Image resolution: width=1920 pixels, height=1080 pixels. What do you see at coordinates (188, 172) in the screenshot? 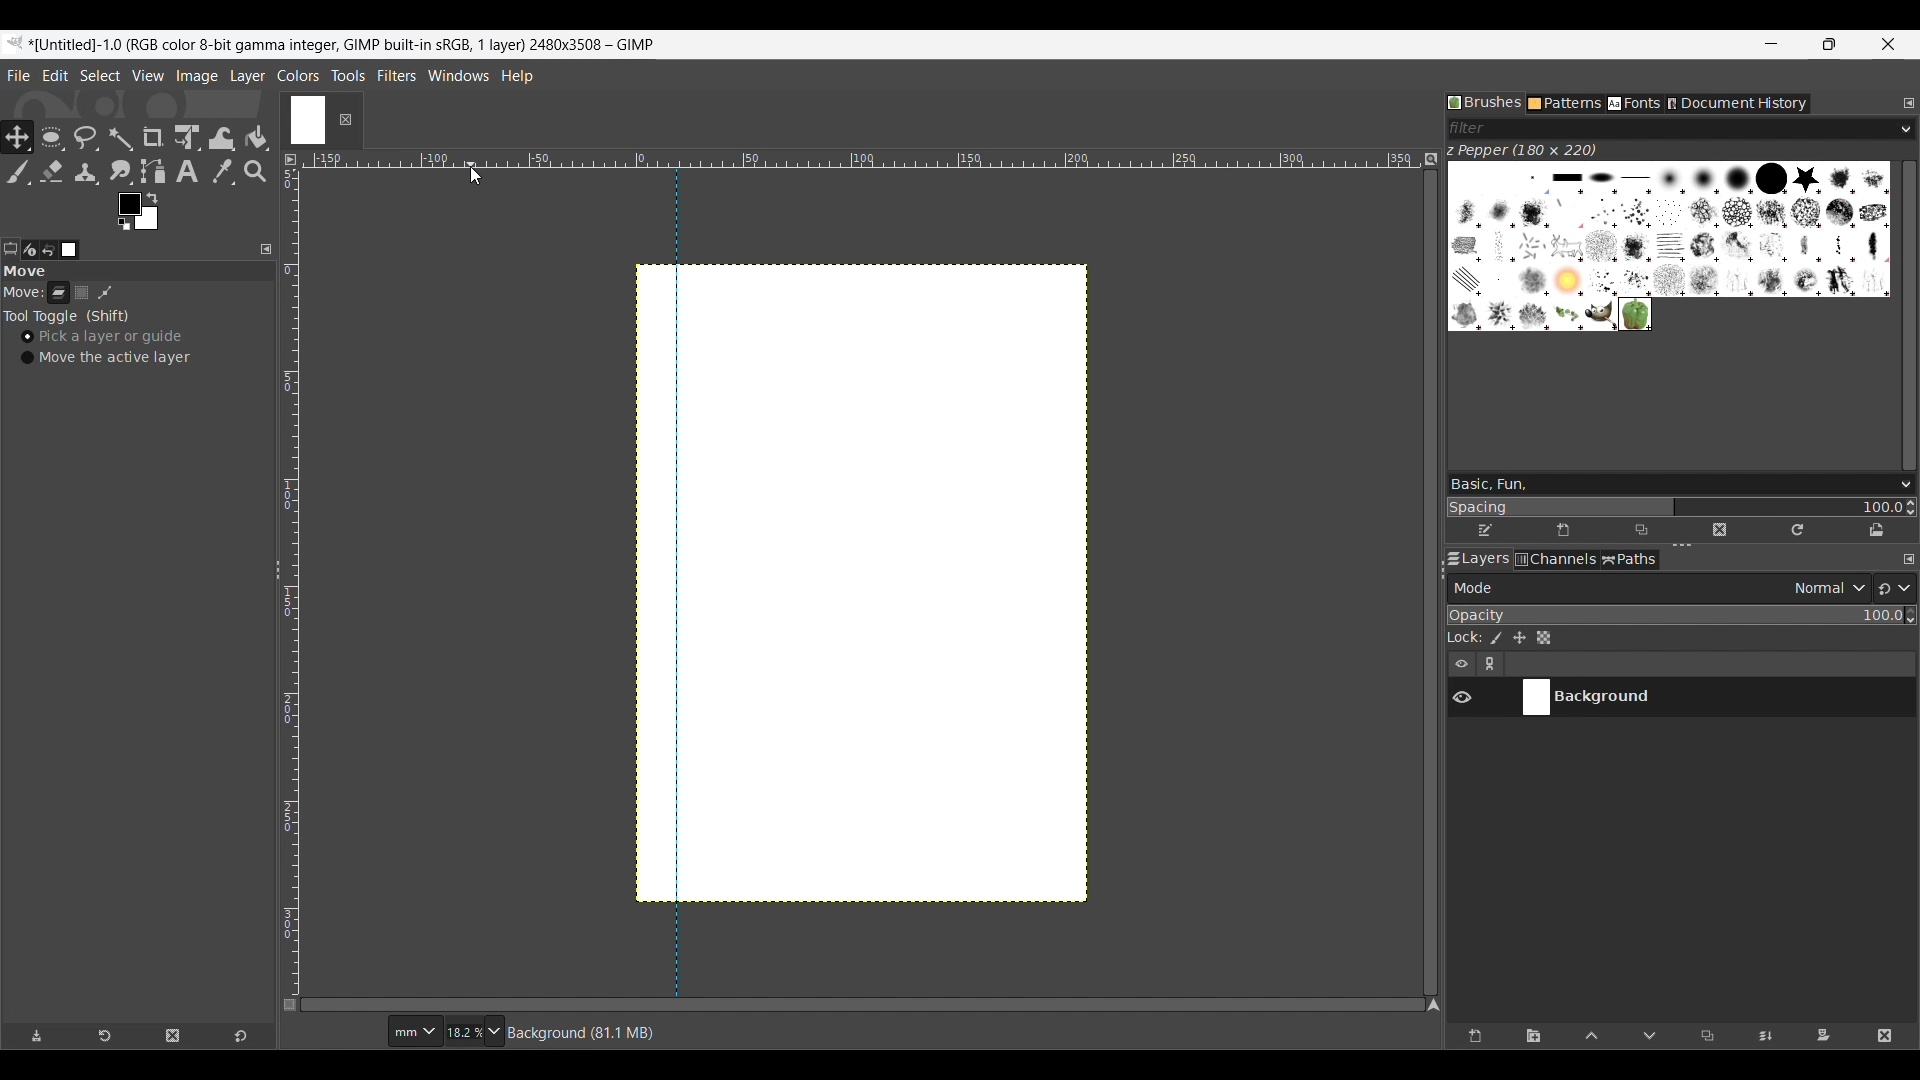
I see `Text tool` at bounding box center [188, 172].